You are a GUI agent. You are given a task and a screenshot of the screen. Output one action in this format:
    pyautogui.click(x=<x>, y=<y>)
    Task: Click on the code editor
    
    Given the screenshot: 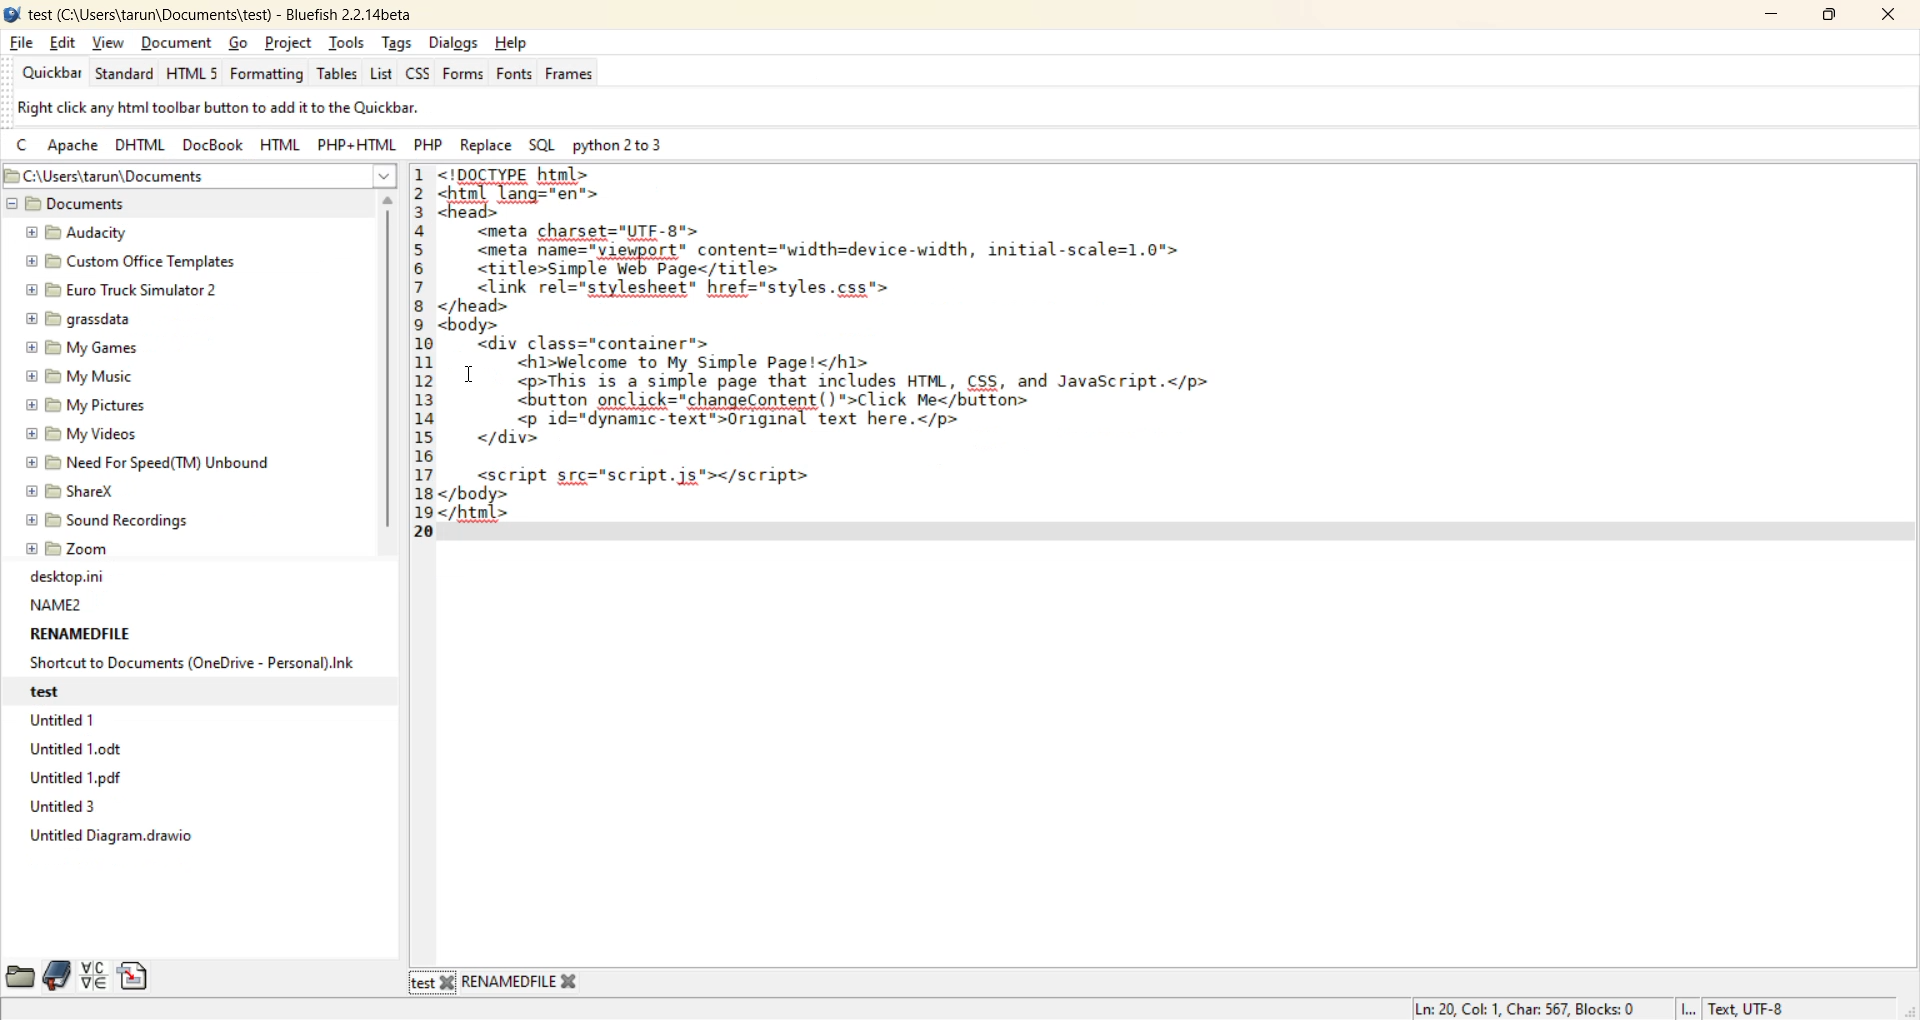 What is the action you would take?
    pyautogui.click(x=883, y=359)
    